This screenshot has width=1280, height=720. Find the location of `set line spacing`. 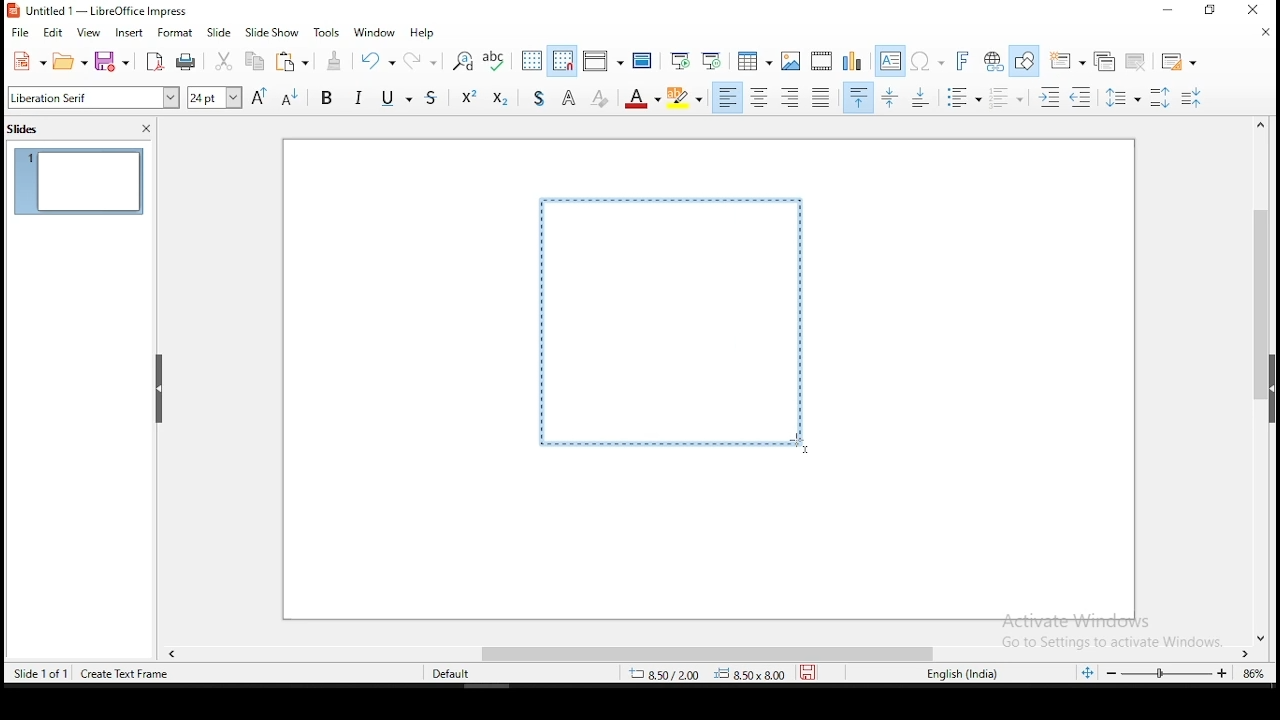

set line spacing is located at coordinates (1127, 100).